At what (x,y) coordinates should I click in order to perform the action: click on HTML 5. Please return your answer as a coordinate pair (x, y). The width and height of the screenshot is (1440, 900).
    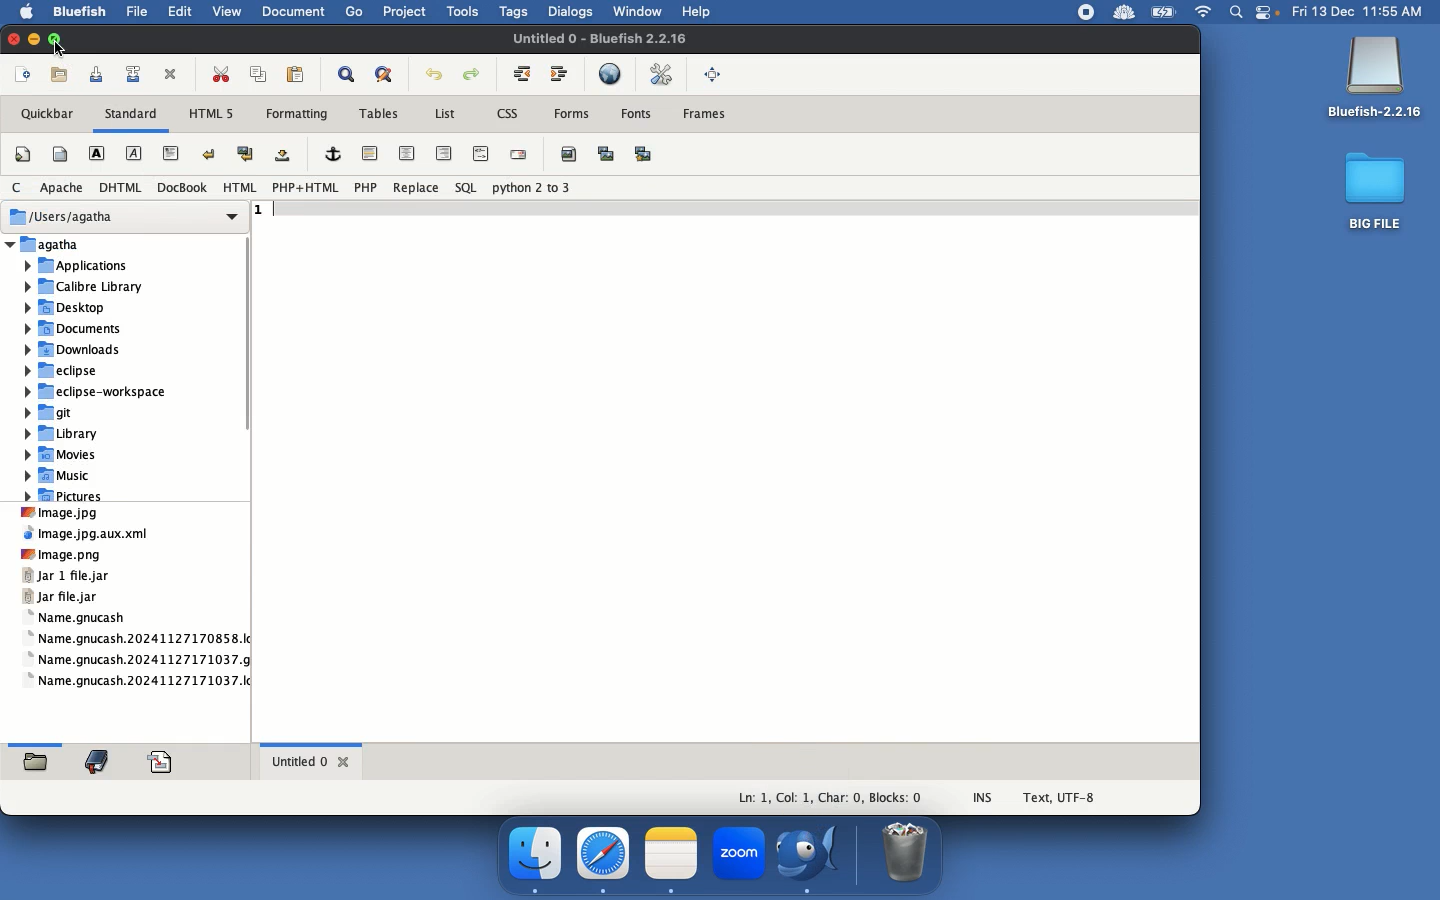
    Looking at the image, I should click on (211, 116).